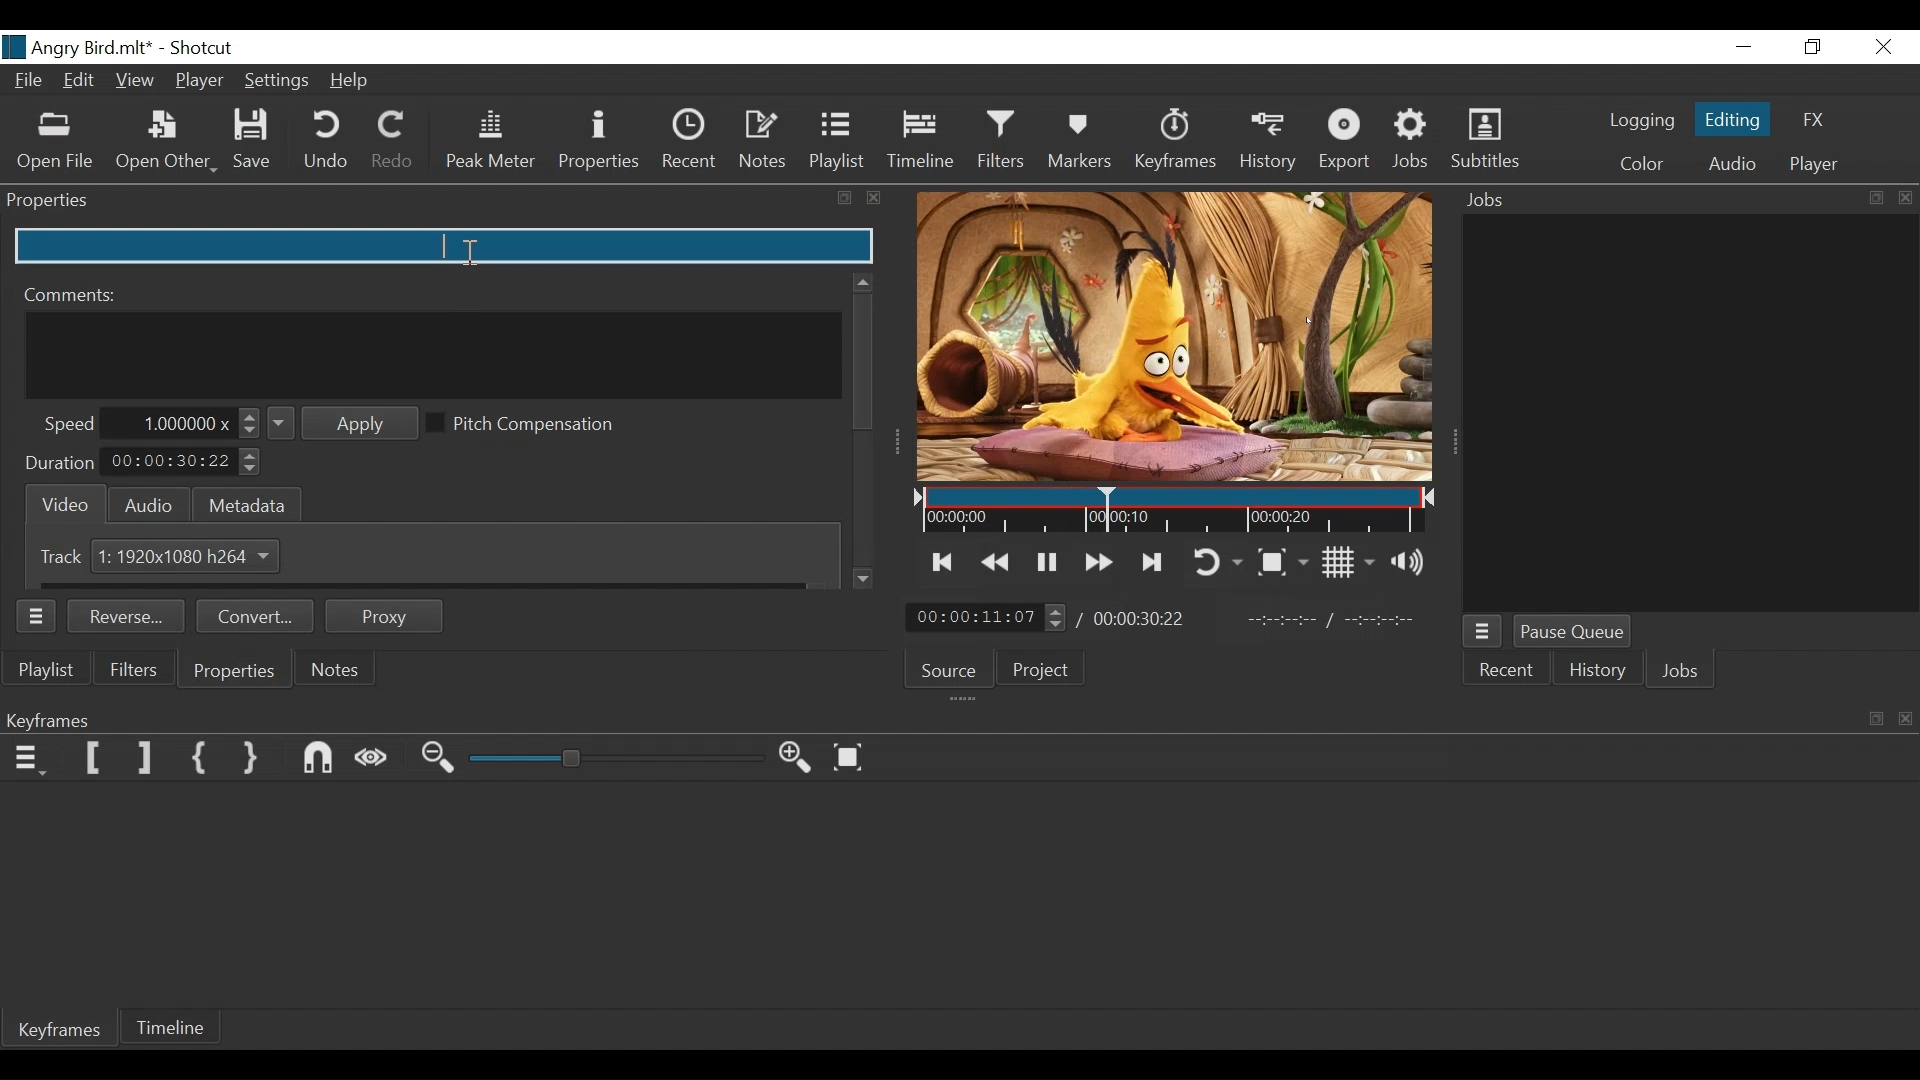 This screenshot has width=1920, height=1080. Describe the element at coordinates (259, 618) in the screenshot. I see `Convert` at that location.